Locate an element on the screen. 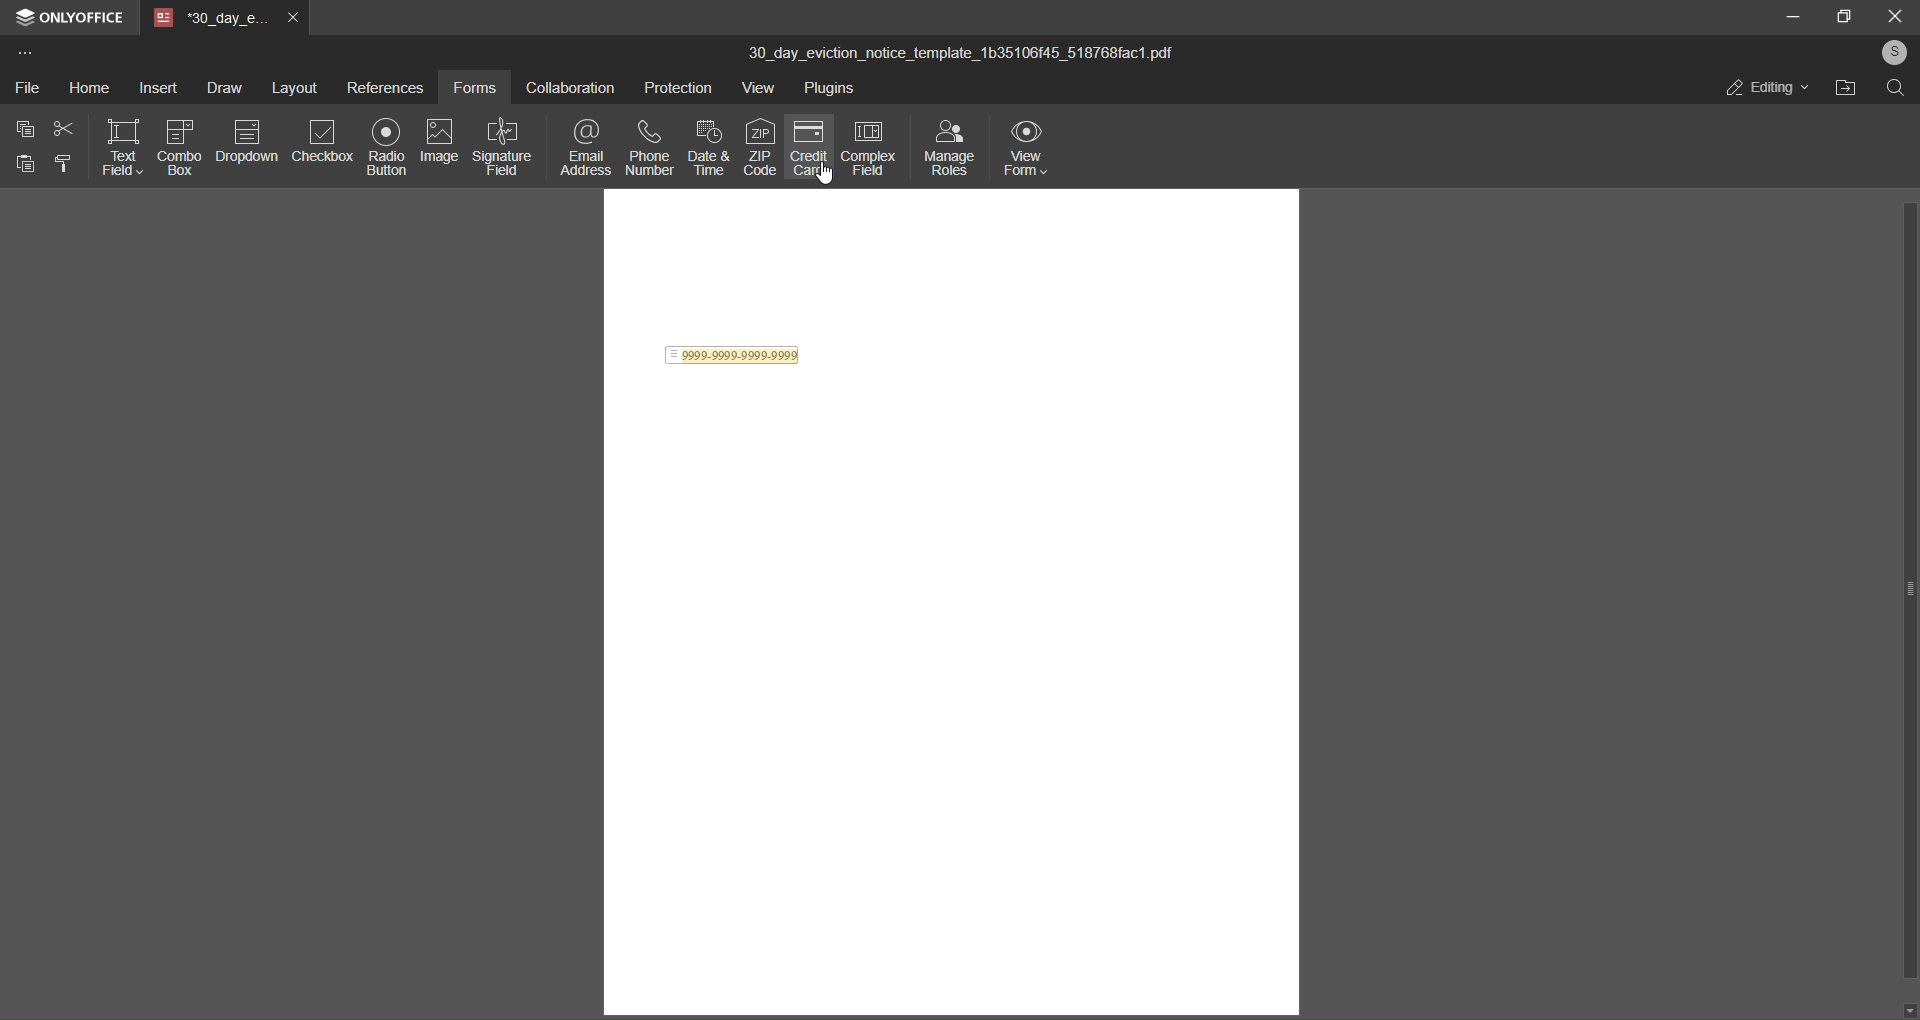 This screenshot has width=1920, height=1020. protection is located at coordinates (679, 86).